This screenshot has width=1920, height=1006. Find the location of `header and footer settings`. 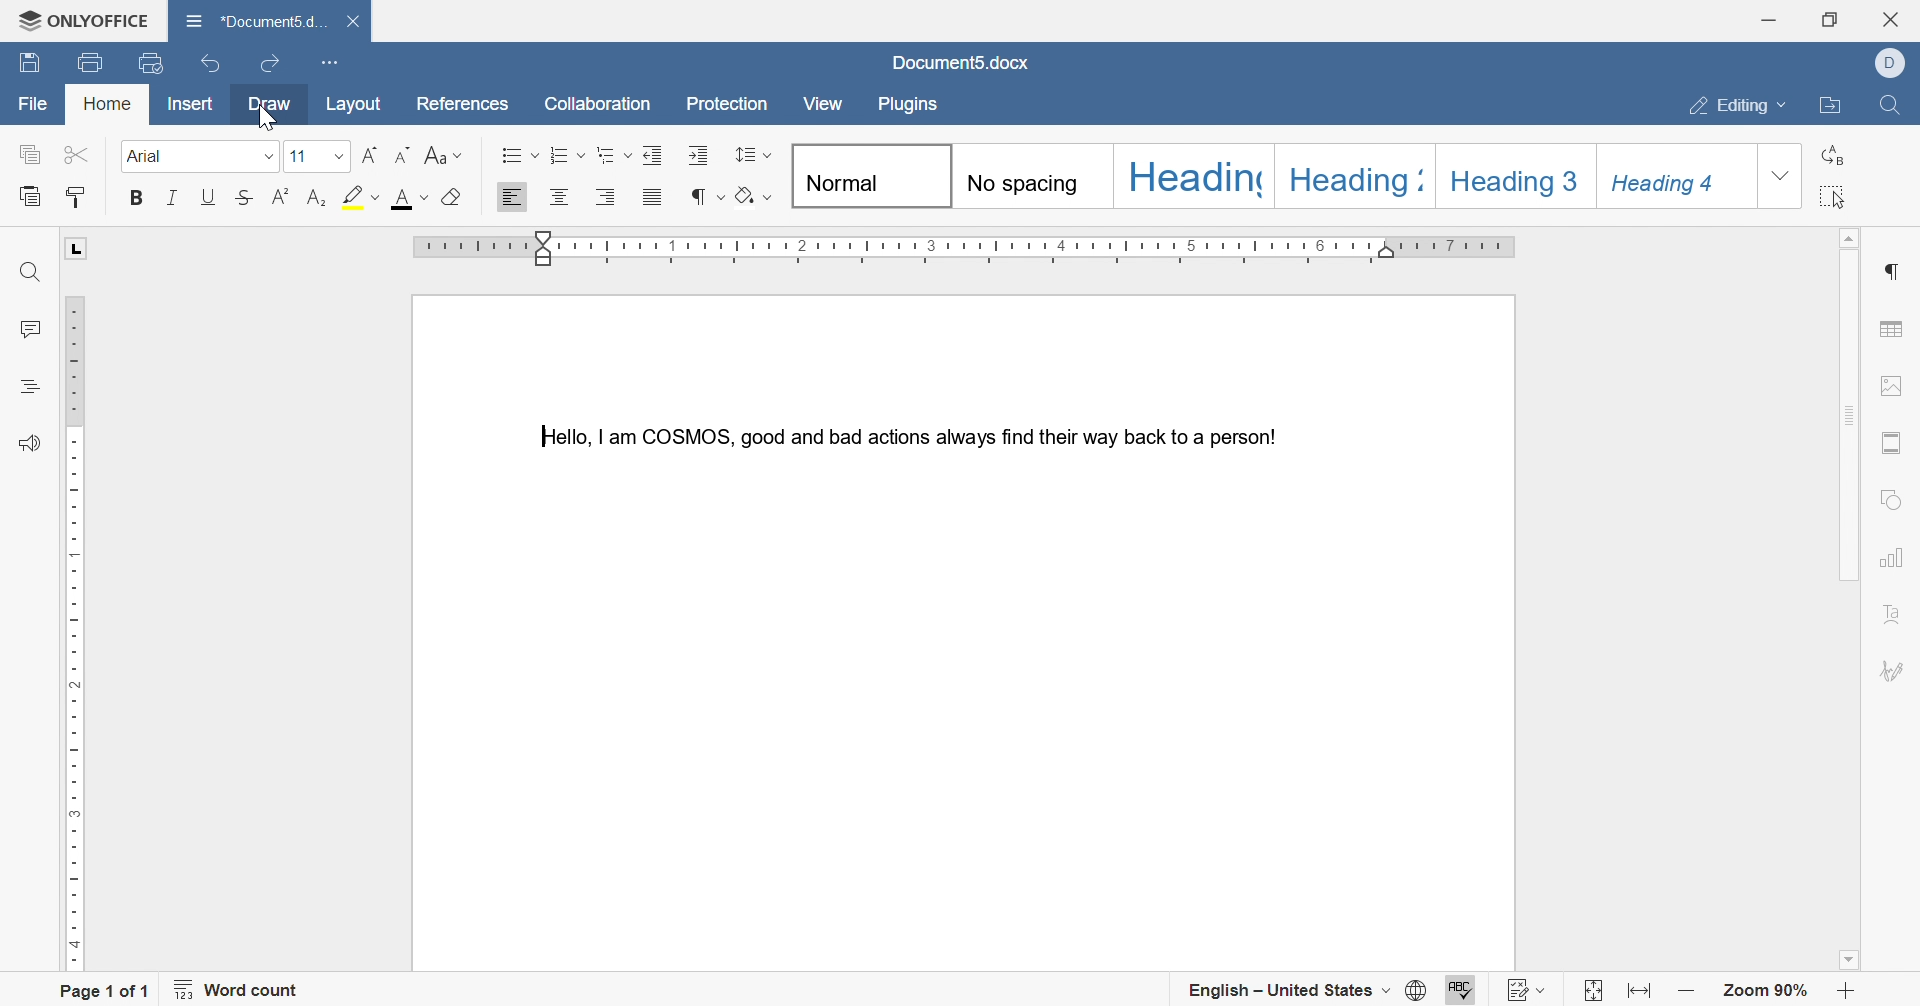

header and footer settings is located at coordinates (1891, 444).